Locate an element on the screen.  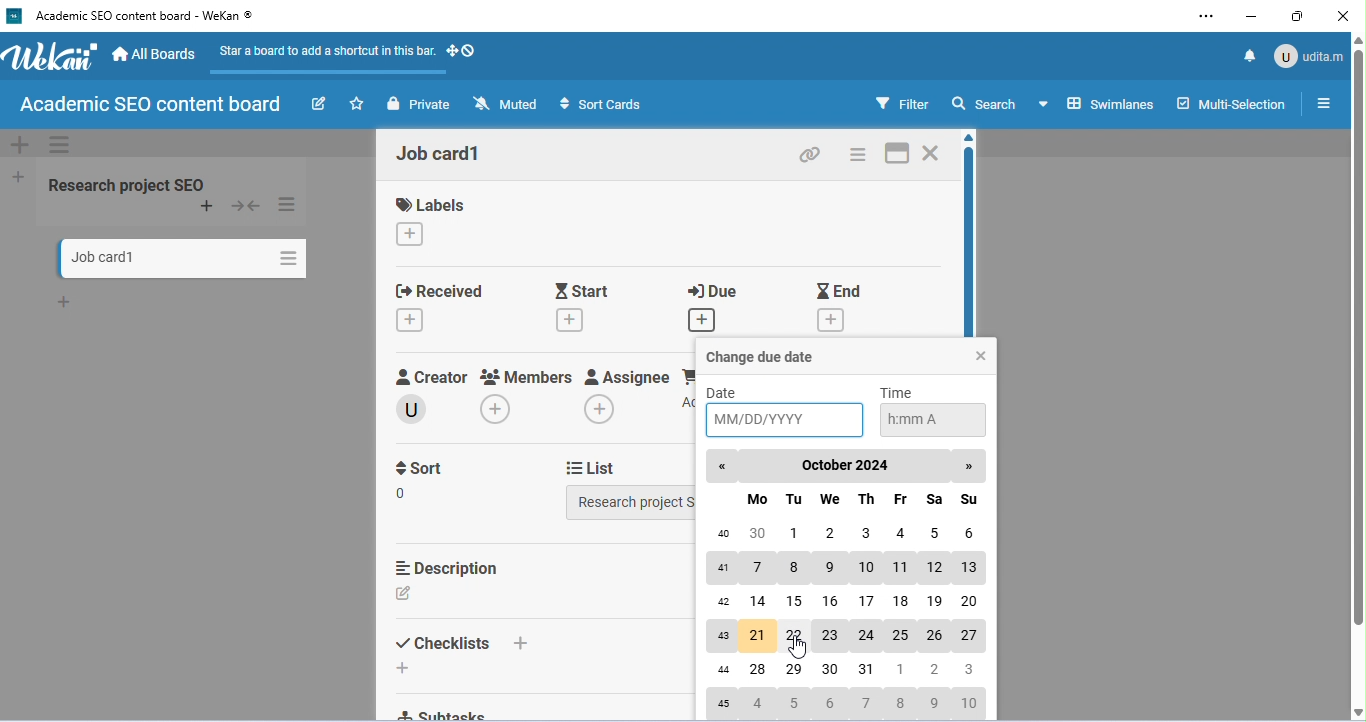
list actions is located at coordinates (289, 205).